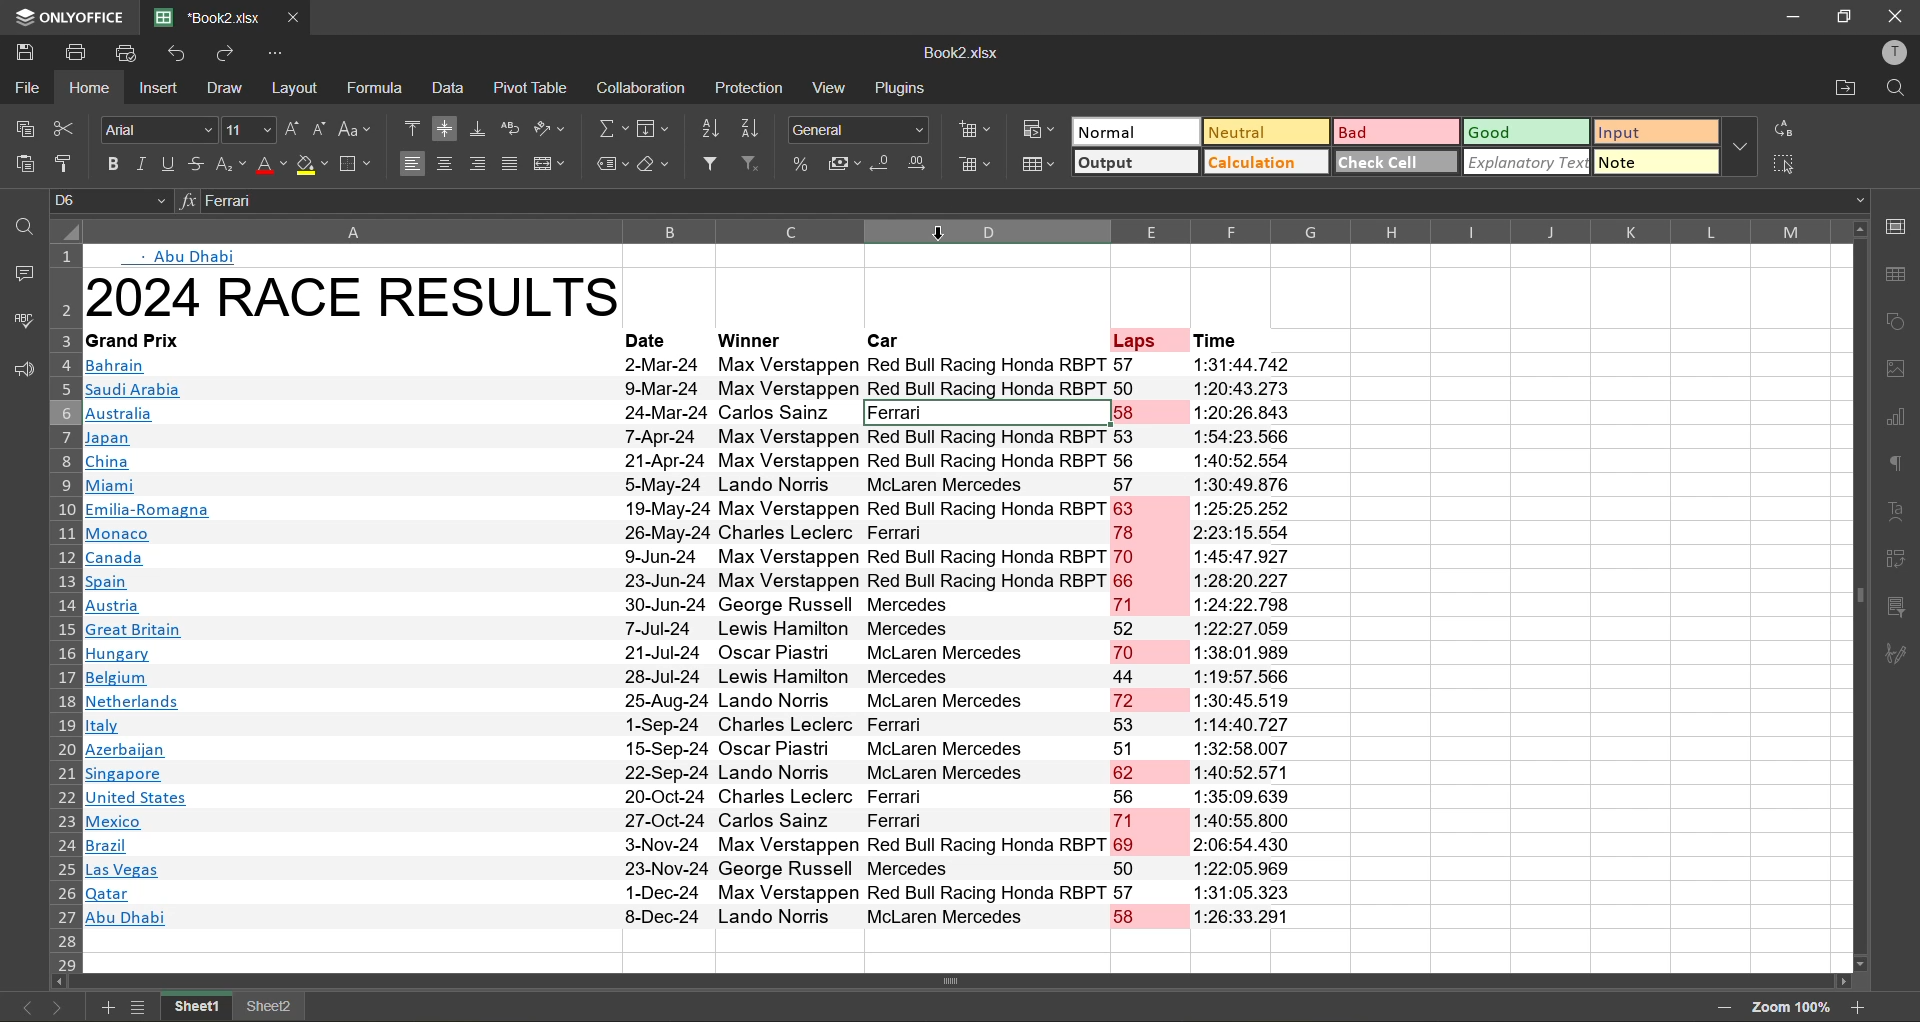 This screenshot has width=1920, height=1022. Describe the element at coordinates (445, 164) in the screenshot. I see `align center` at that location.